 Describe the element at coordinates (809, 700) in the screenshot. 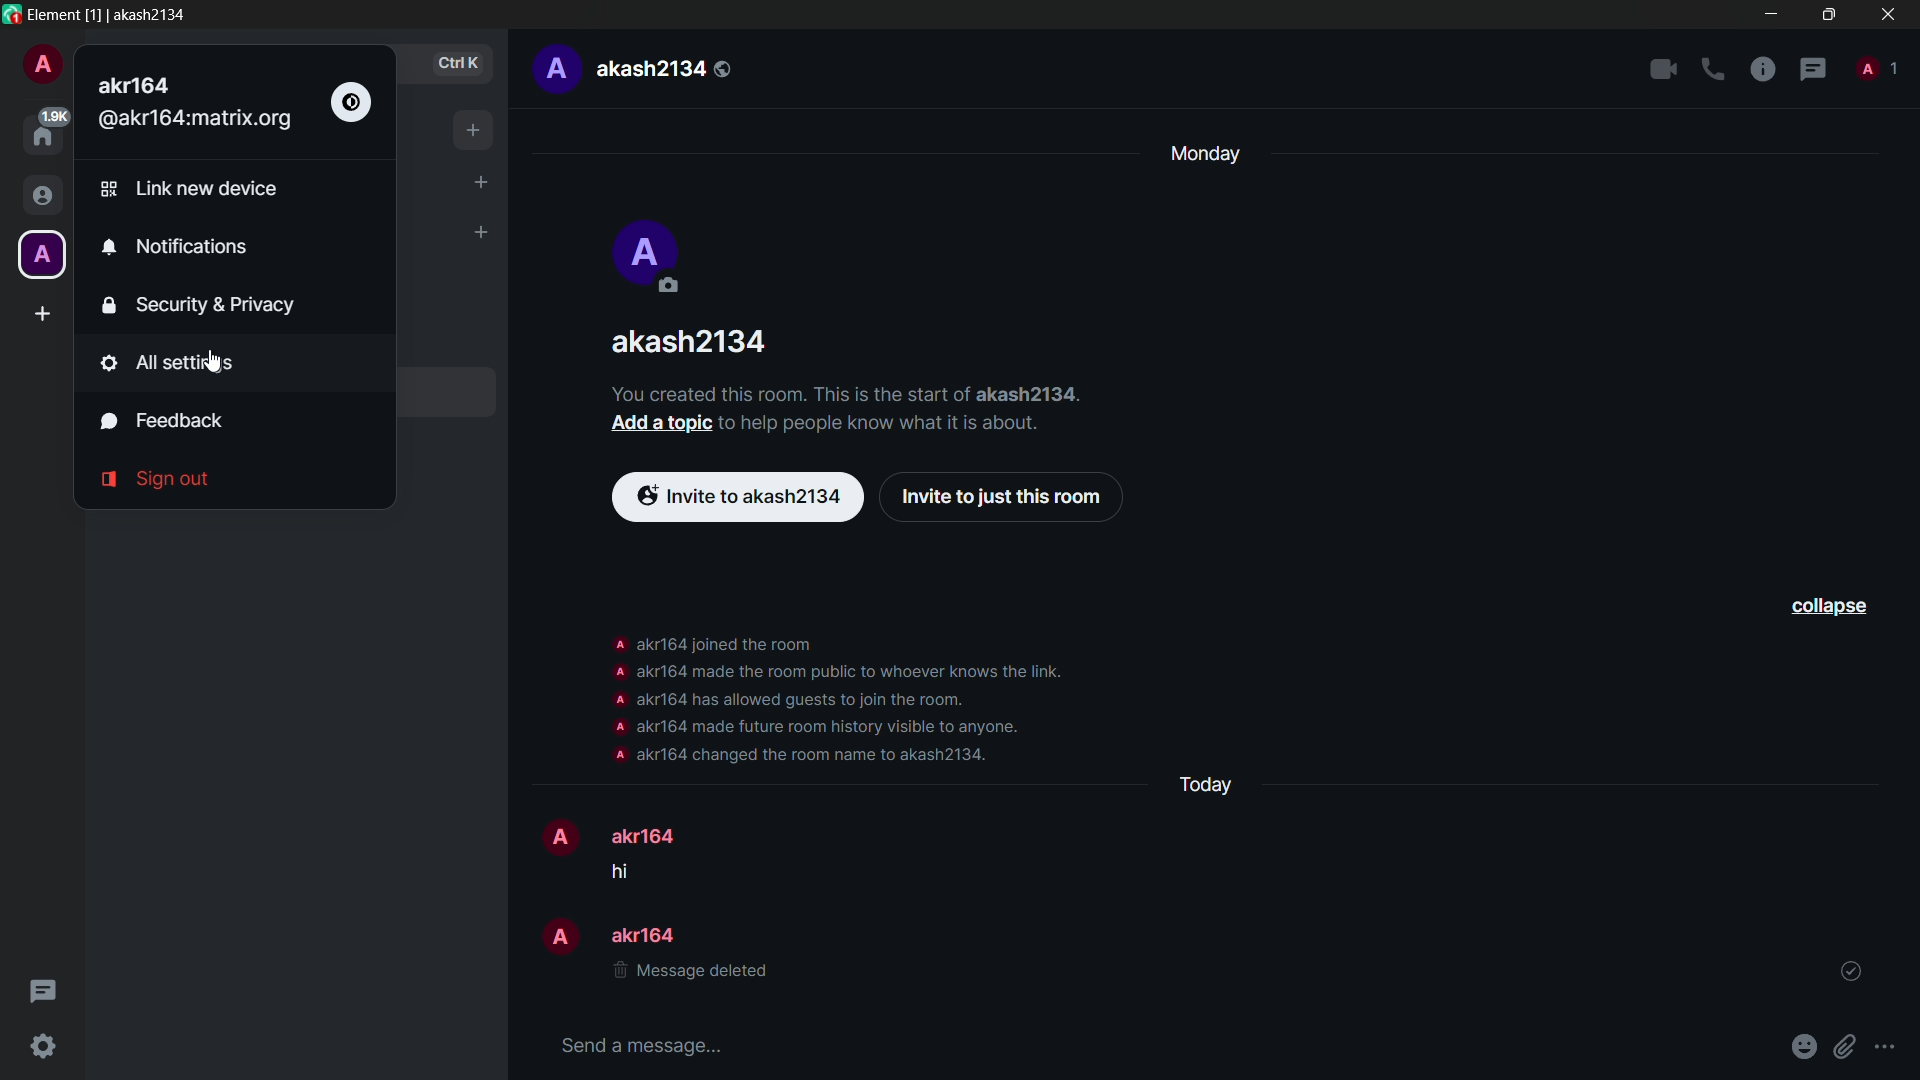

I see `akr164 has allowed guests to join the room.` at that location.